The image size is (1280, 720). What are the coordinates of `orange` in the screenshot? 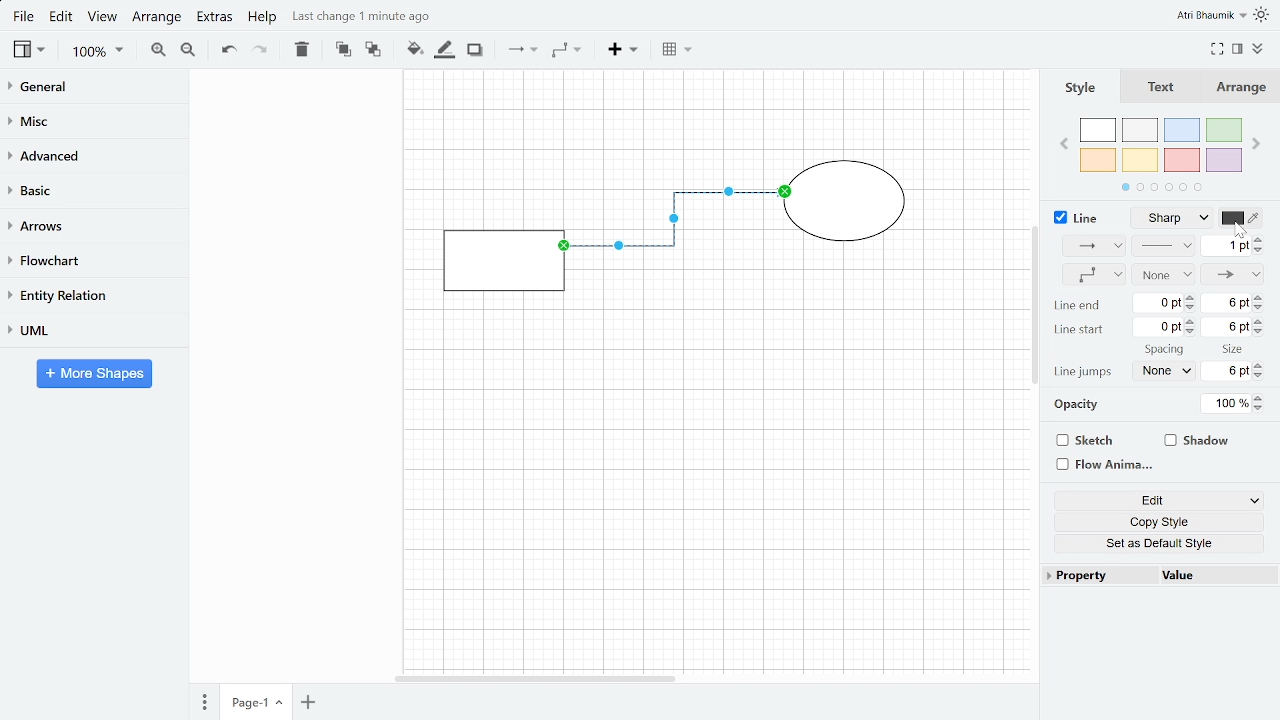 It's located at (1098, 160).